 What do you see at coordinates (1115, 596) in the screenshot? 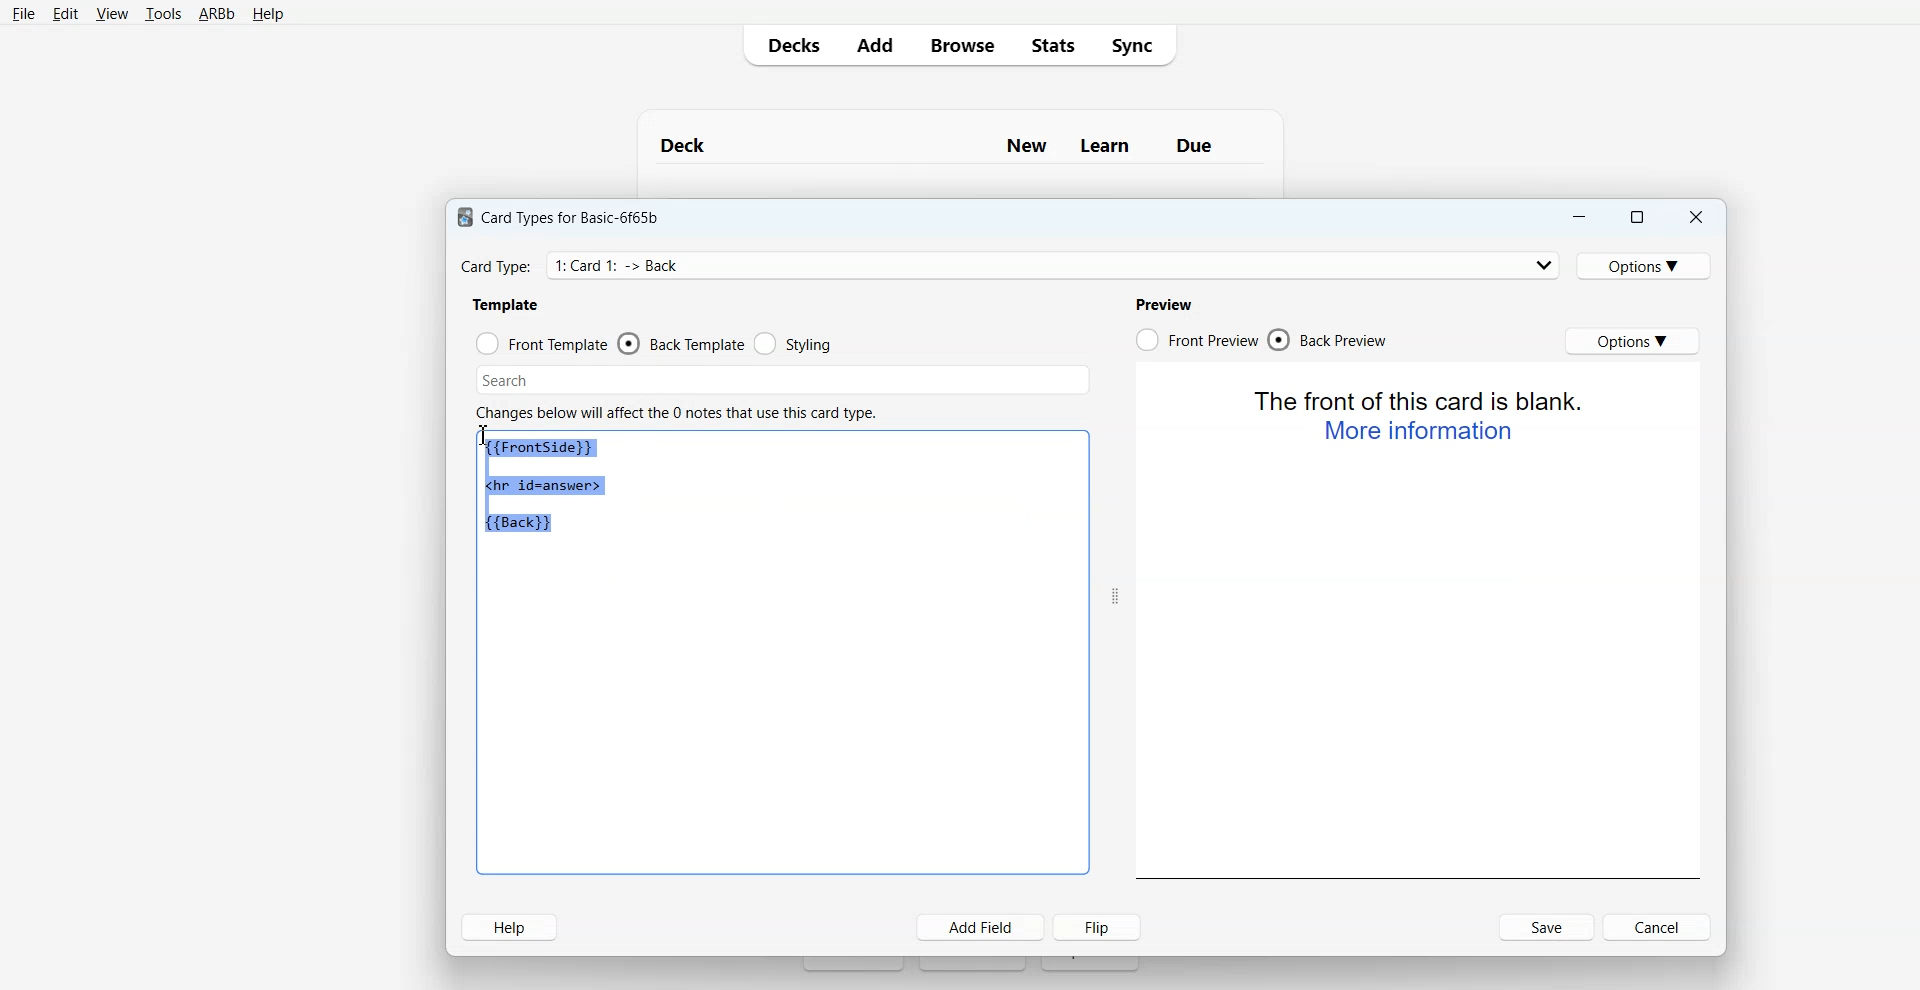
I see `Drag handle` at bounding box center [1115, 596].